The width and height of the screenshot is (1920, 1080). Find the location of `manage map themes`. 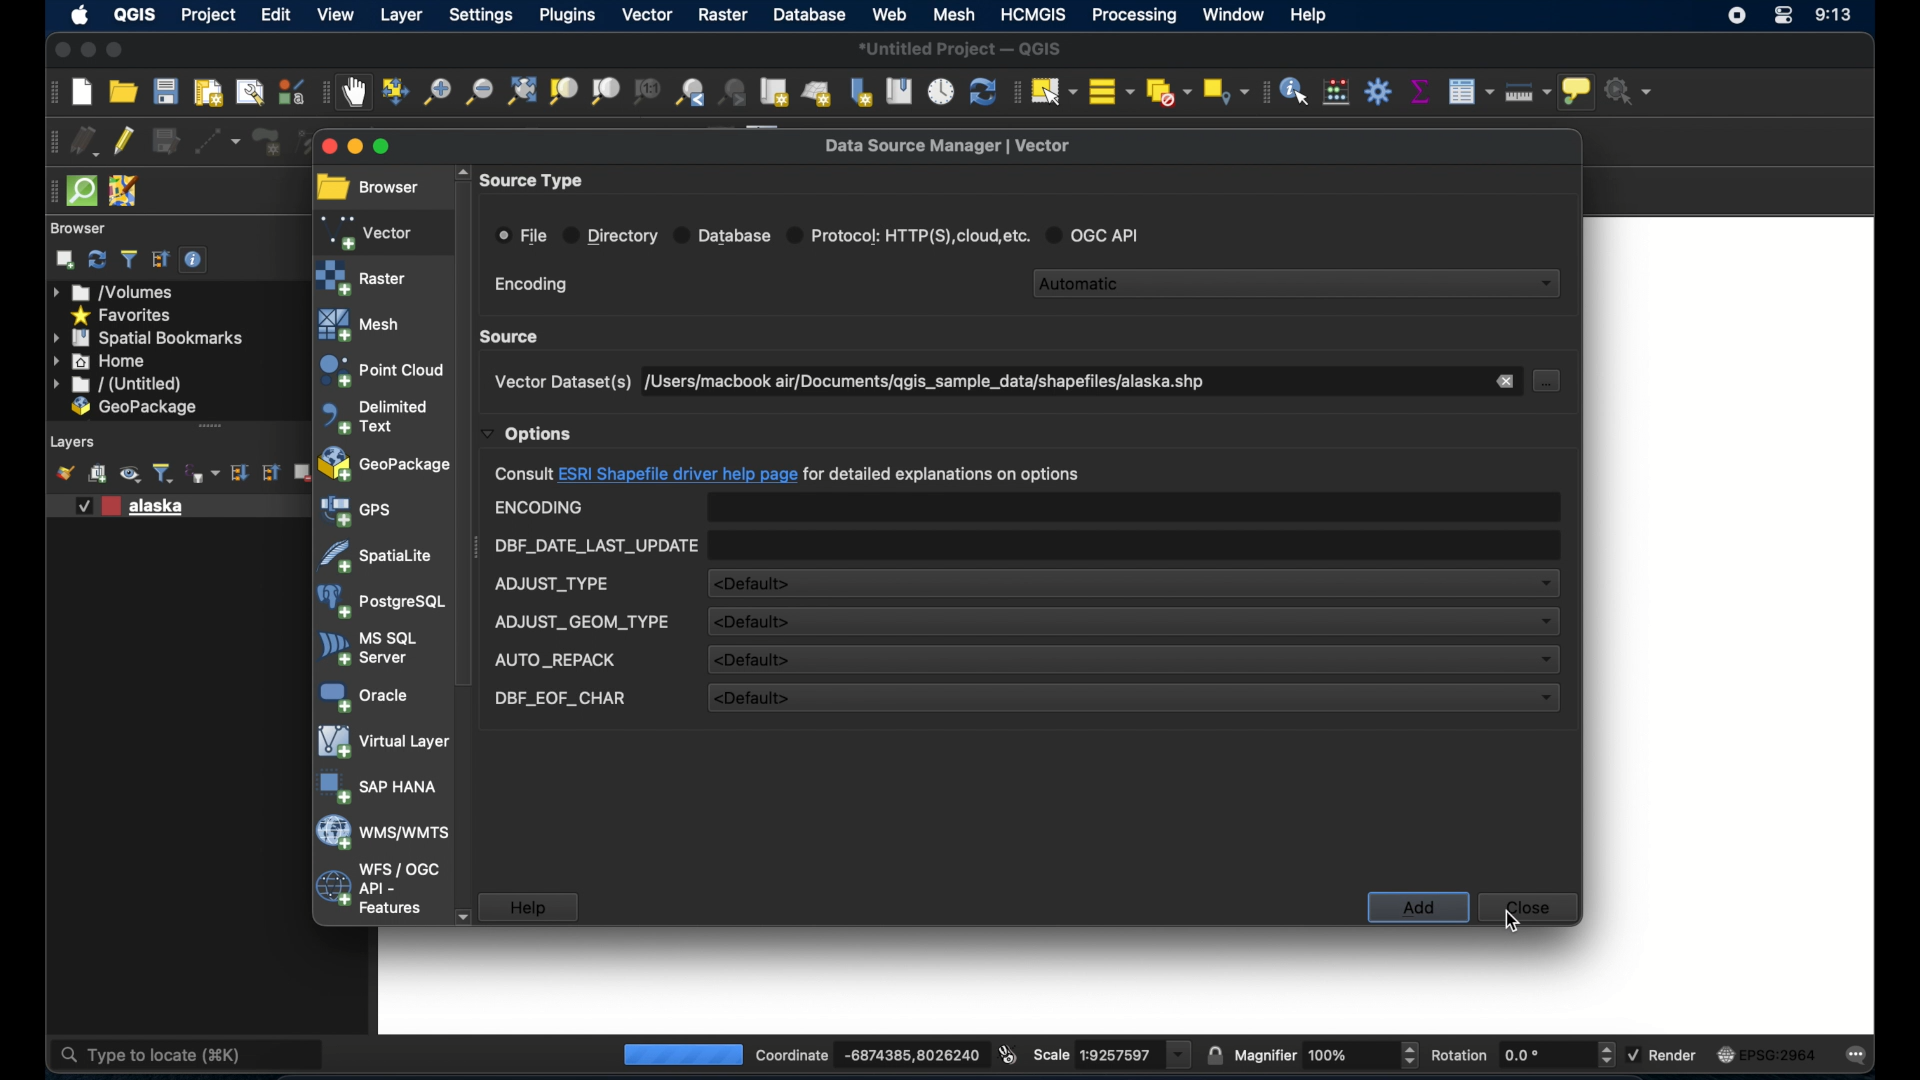

manage map themes is located at coordinates (130, 476).